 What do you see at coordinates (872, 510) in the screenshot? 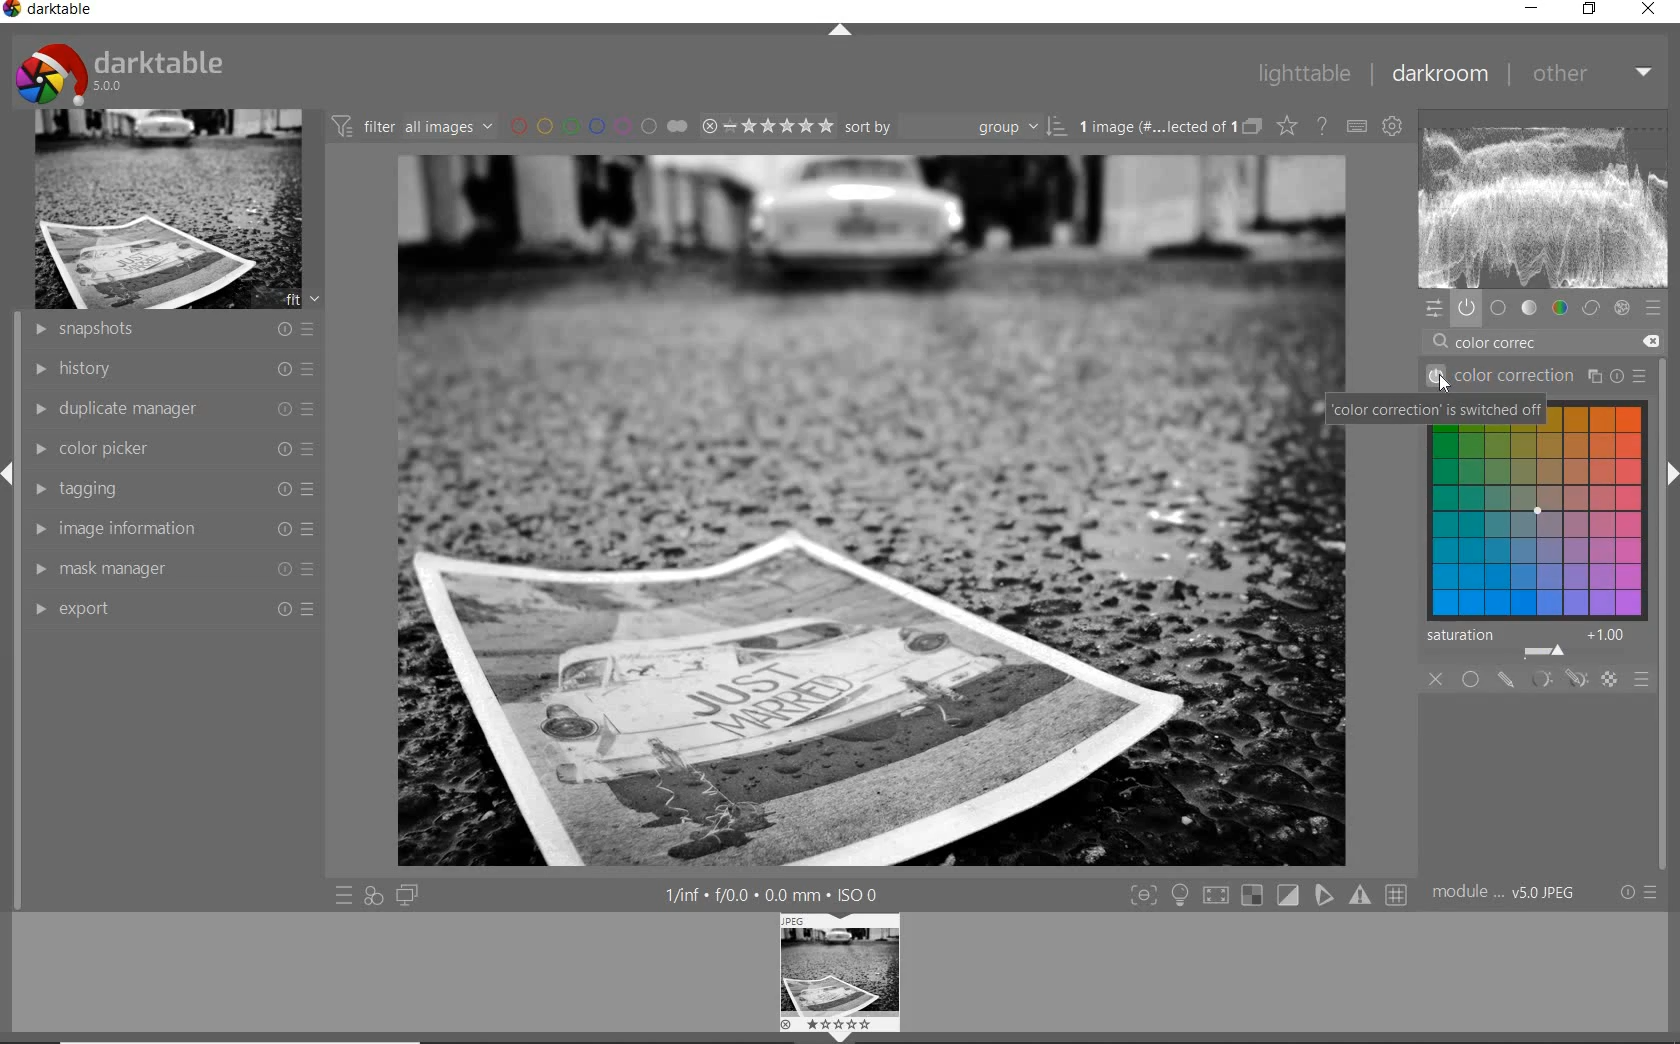
I see `selected image` at bounding box center [872, 510].